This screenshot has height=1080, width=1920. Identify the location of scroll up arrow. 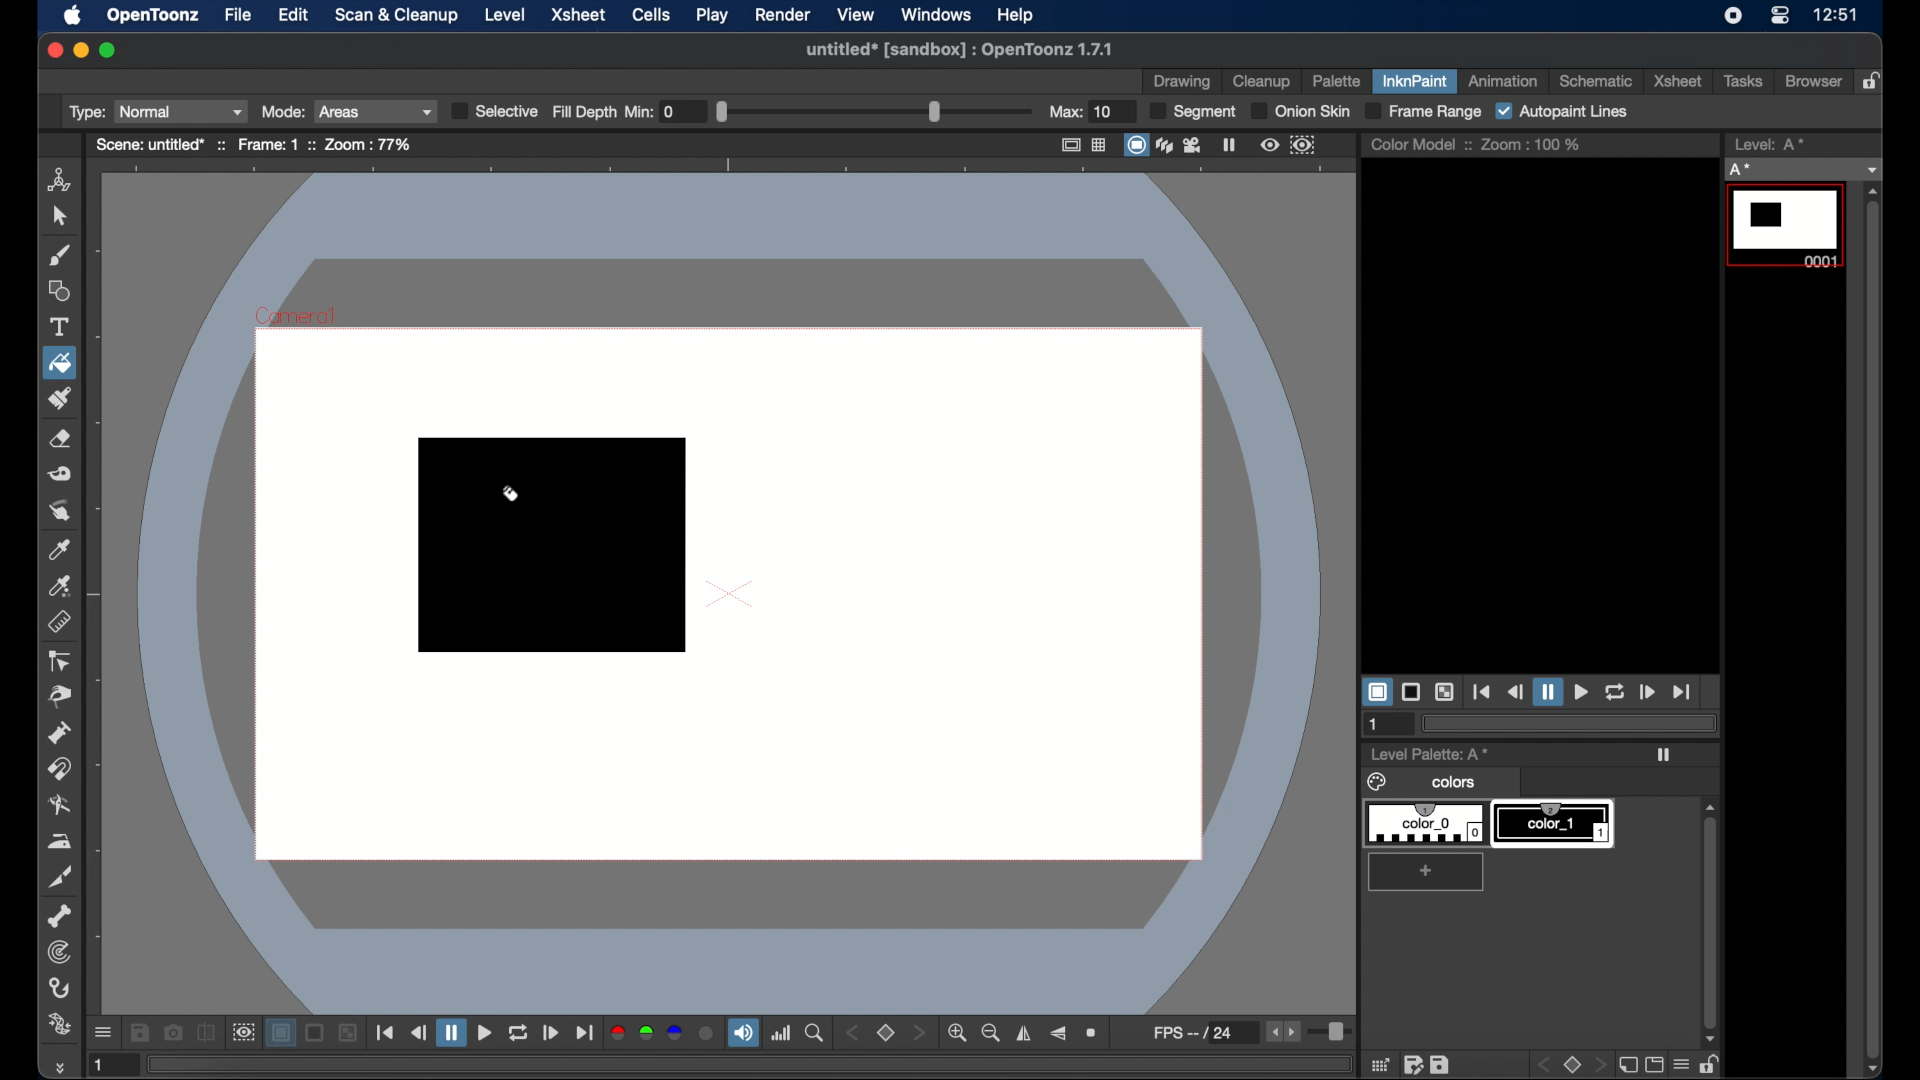
(1873, 191).